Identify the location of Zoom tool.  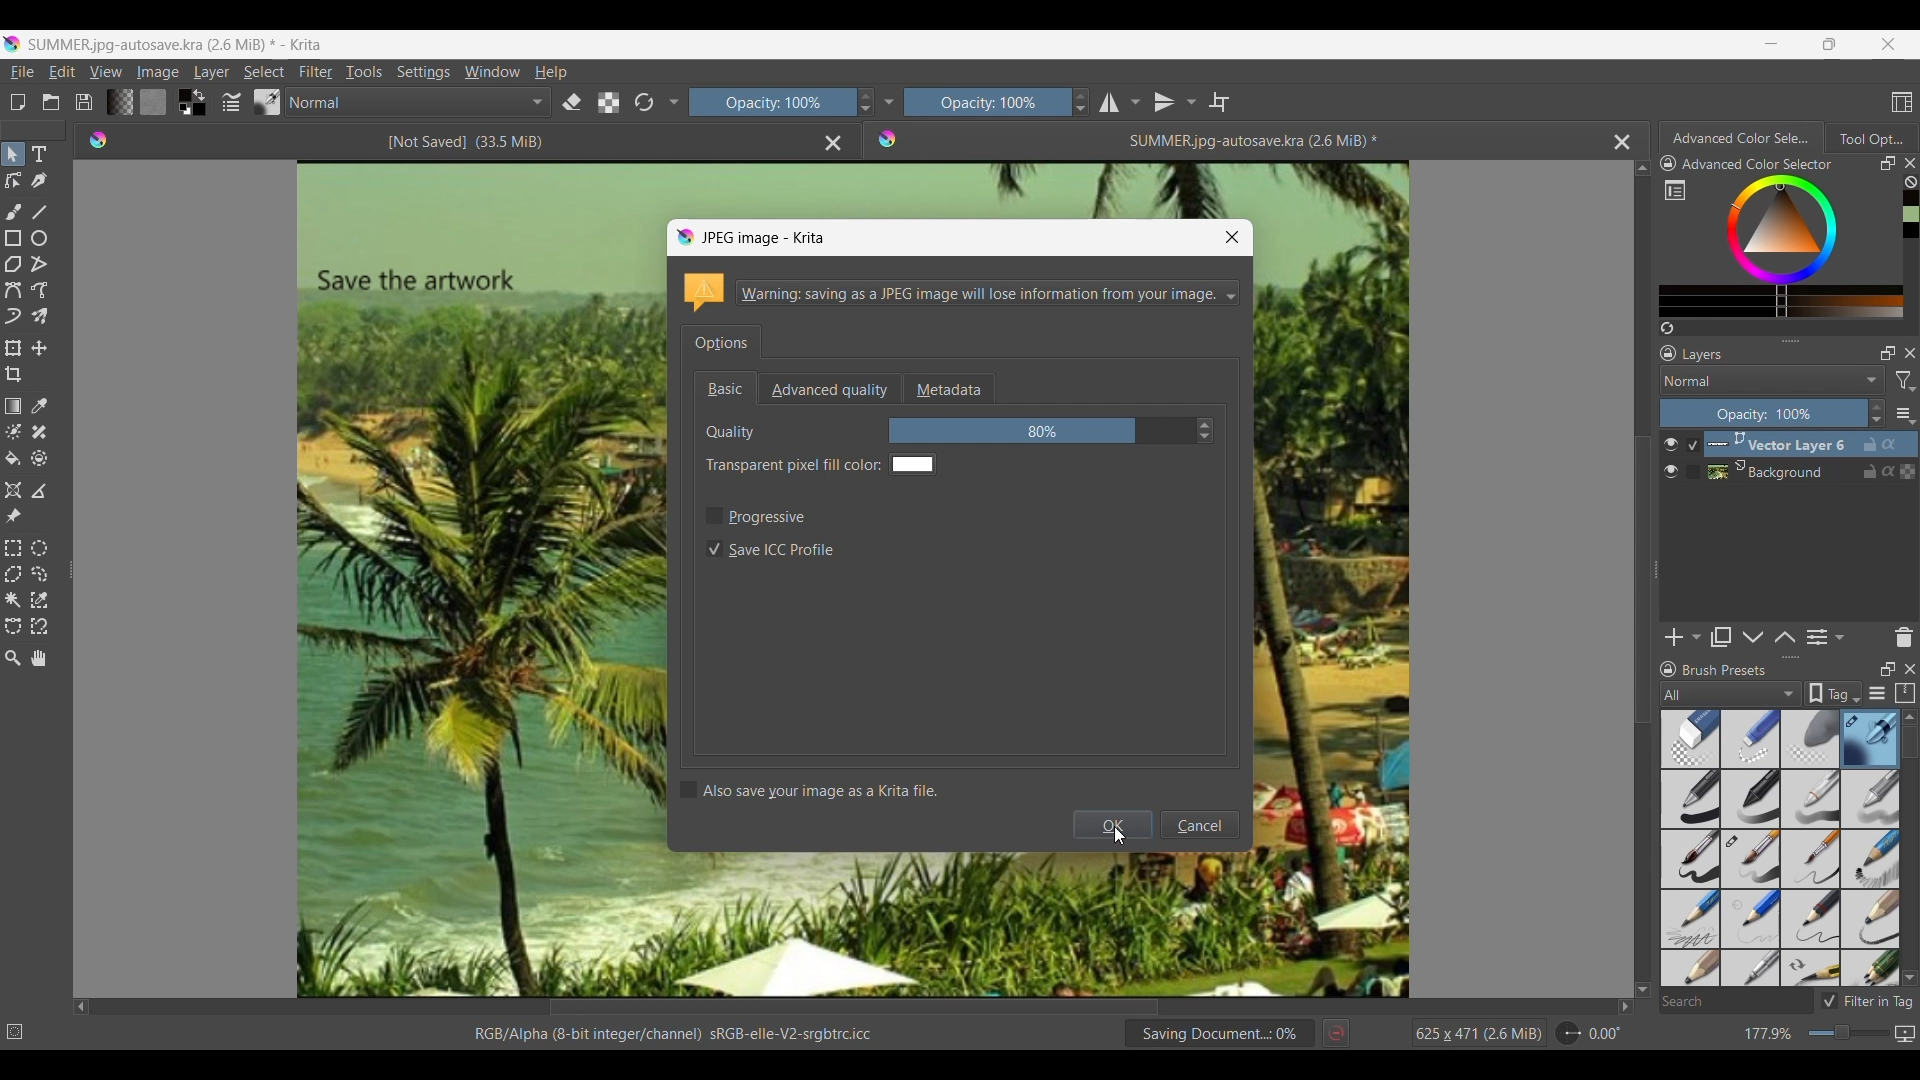
(12, 658).